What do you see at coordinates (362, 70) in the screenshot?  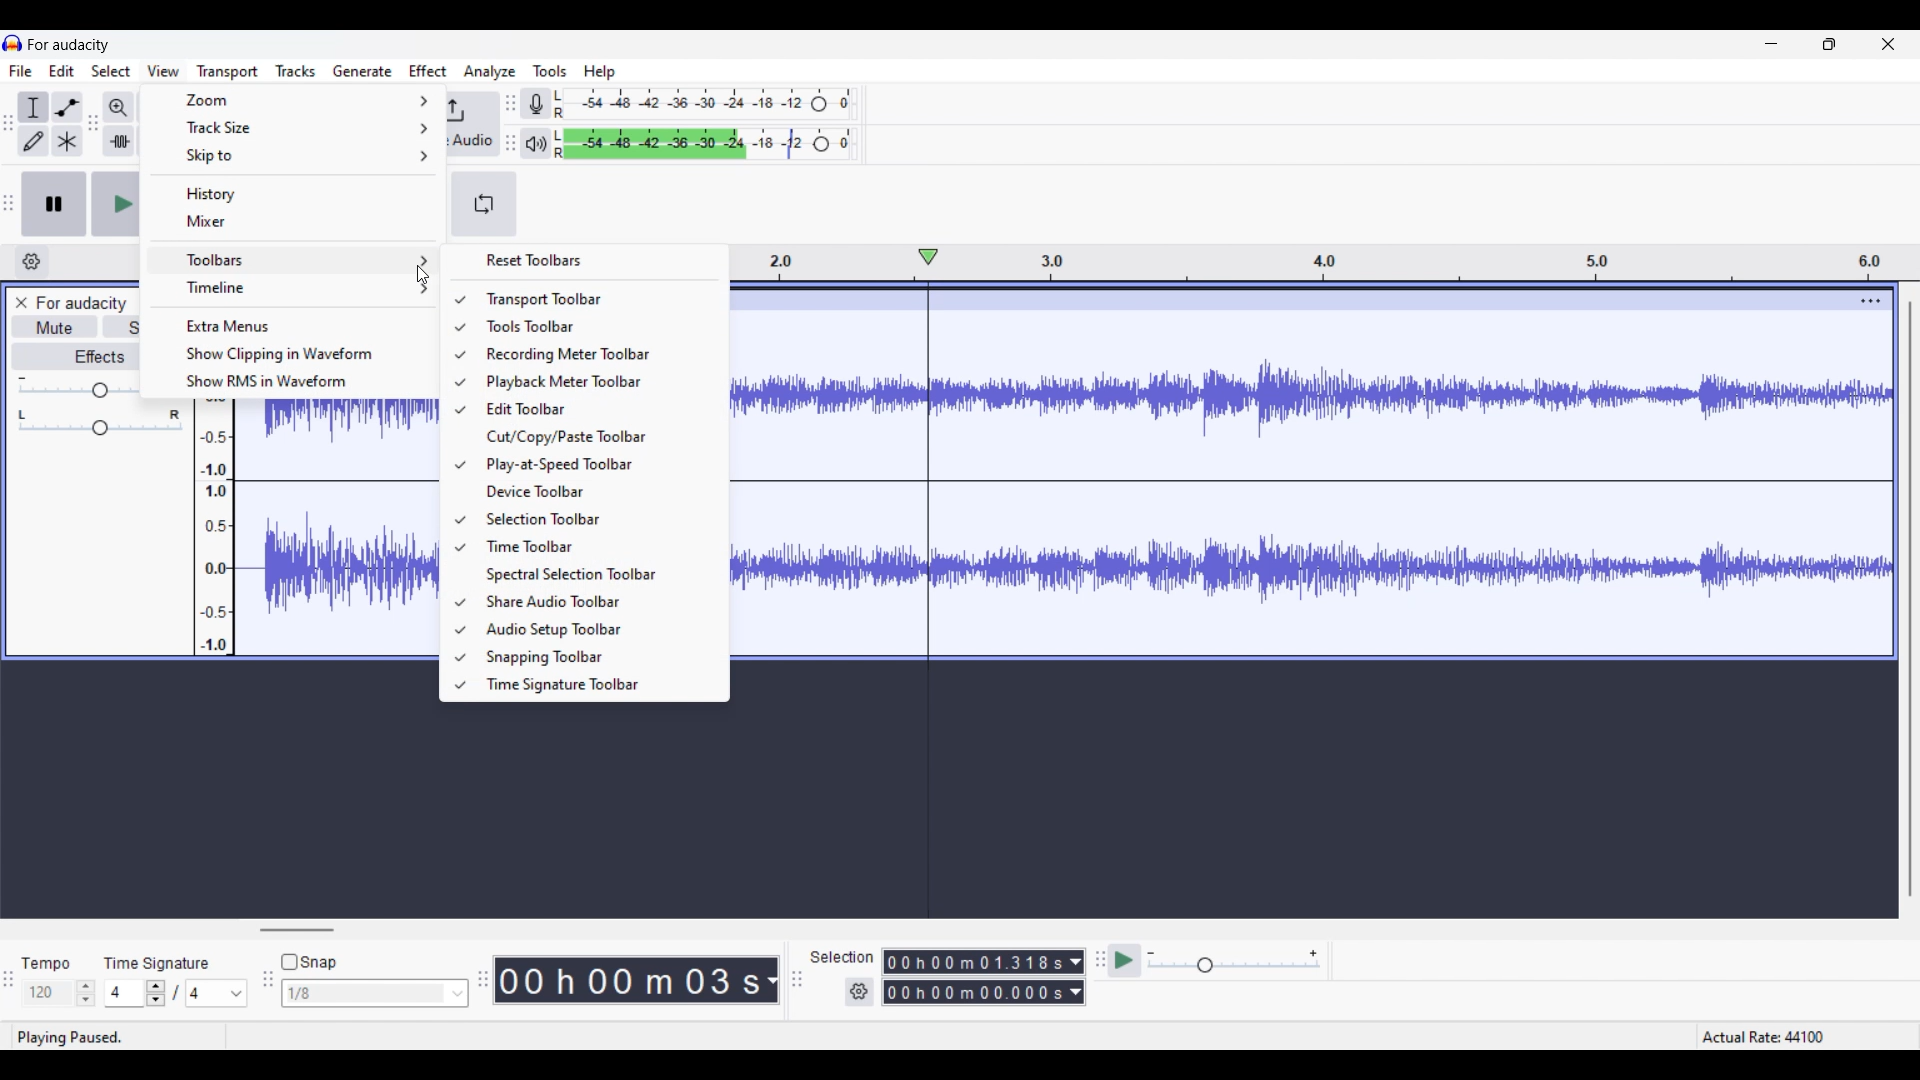 I see `Generate menu` at bounding box center [362, 70].